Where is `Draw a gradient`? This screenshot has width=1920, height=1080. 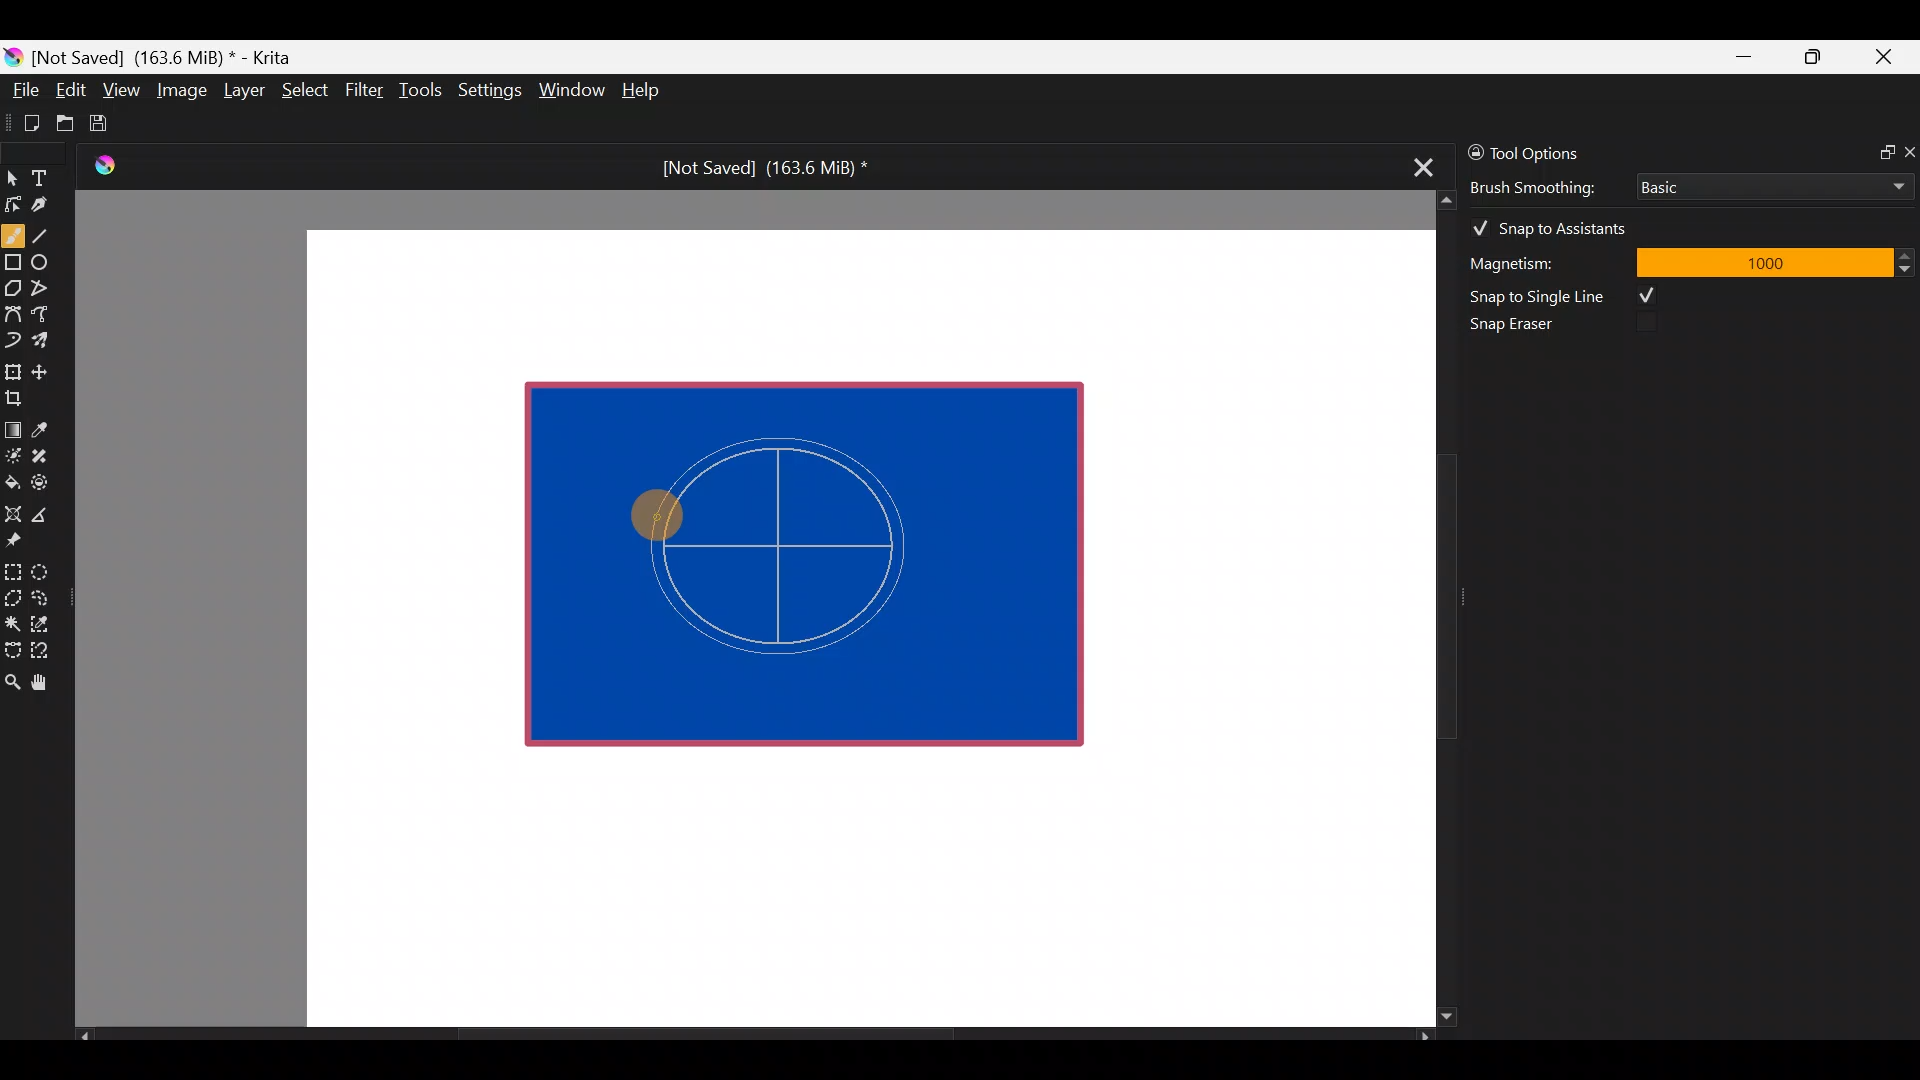 Draw a gradient is located at coordinates (12, 424).